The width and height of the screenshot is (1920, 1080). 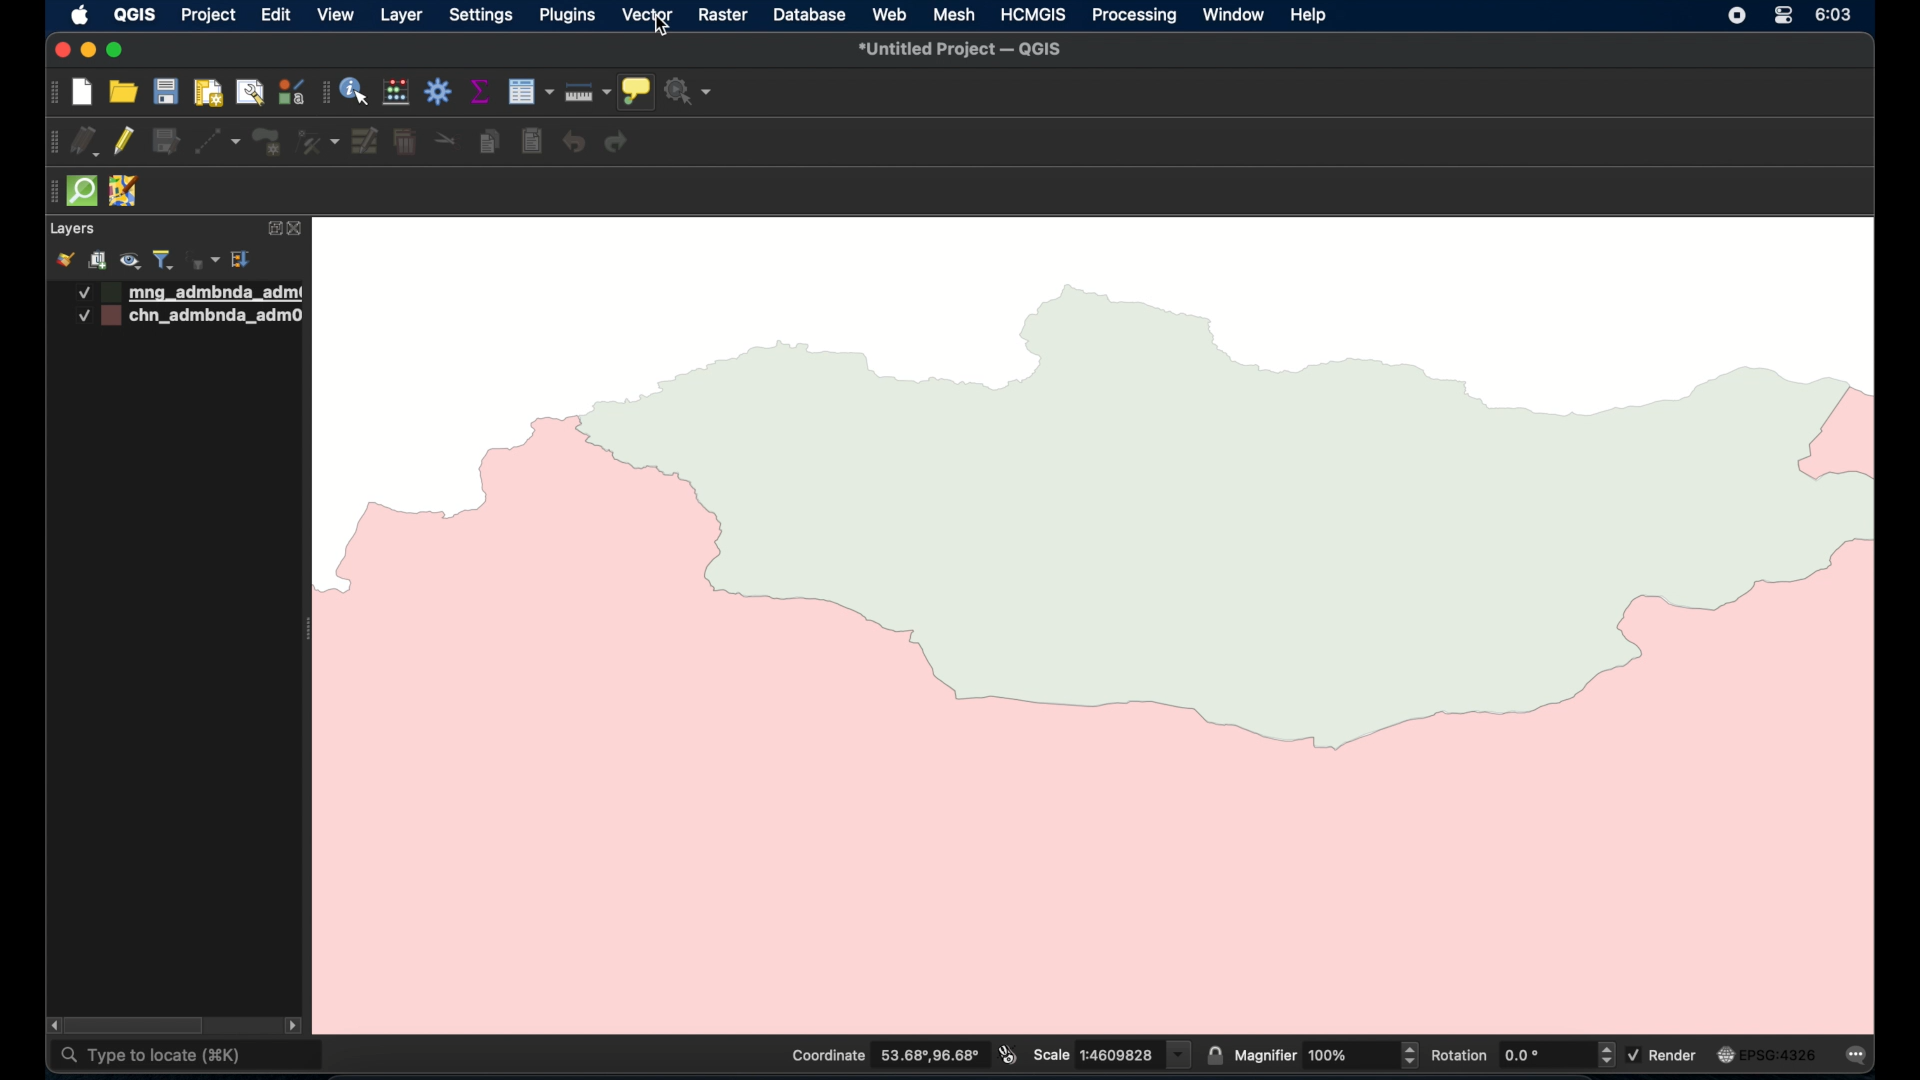 What do you see at coordinates (192, 317) in the screenshot?
I see `layer 2` at bounding box center [192, 317].